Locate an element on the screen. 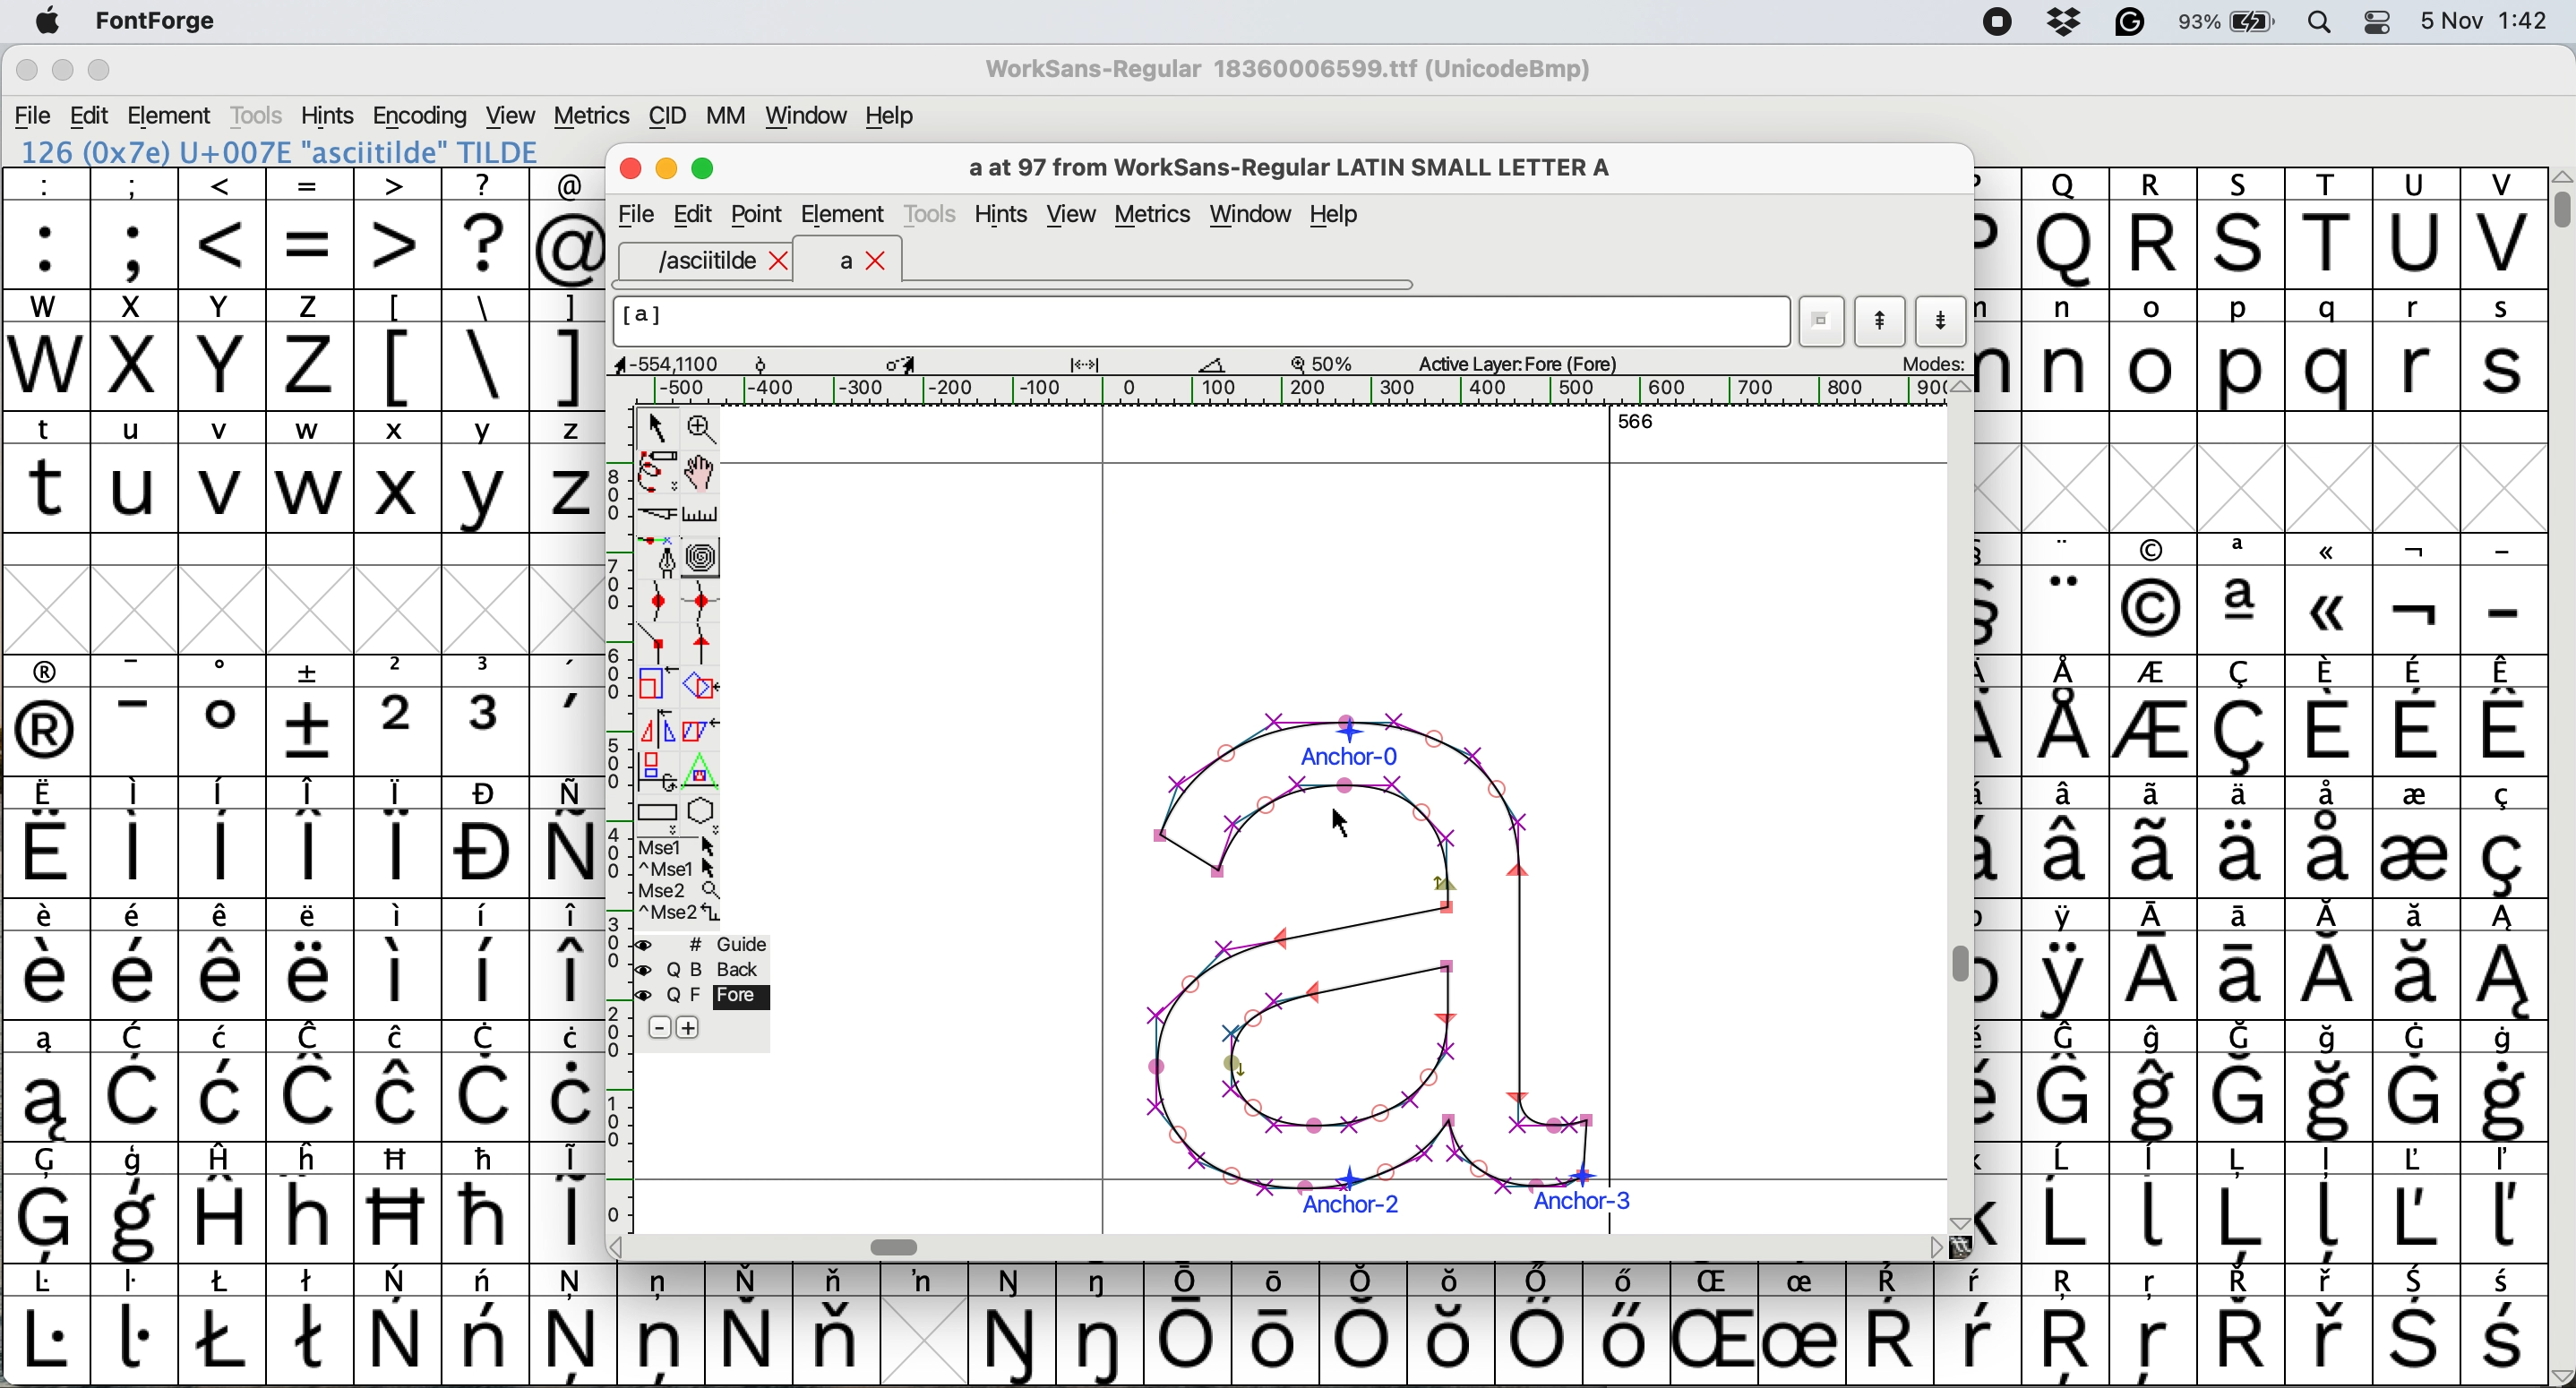  more options is located at coordinates (680, 878).